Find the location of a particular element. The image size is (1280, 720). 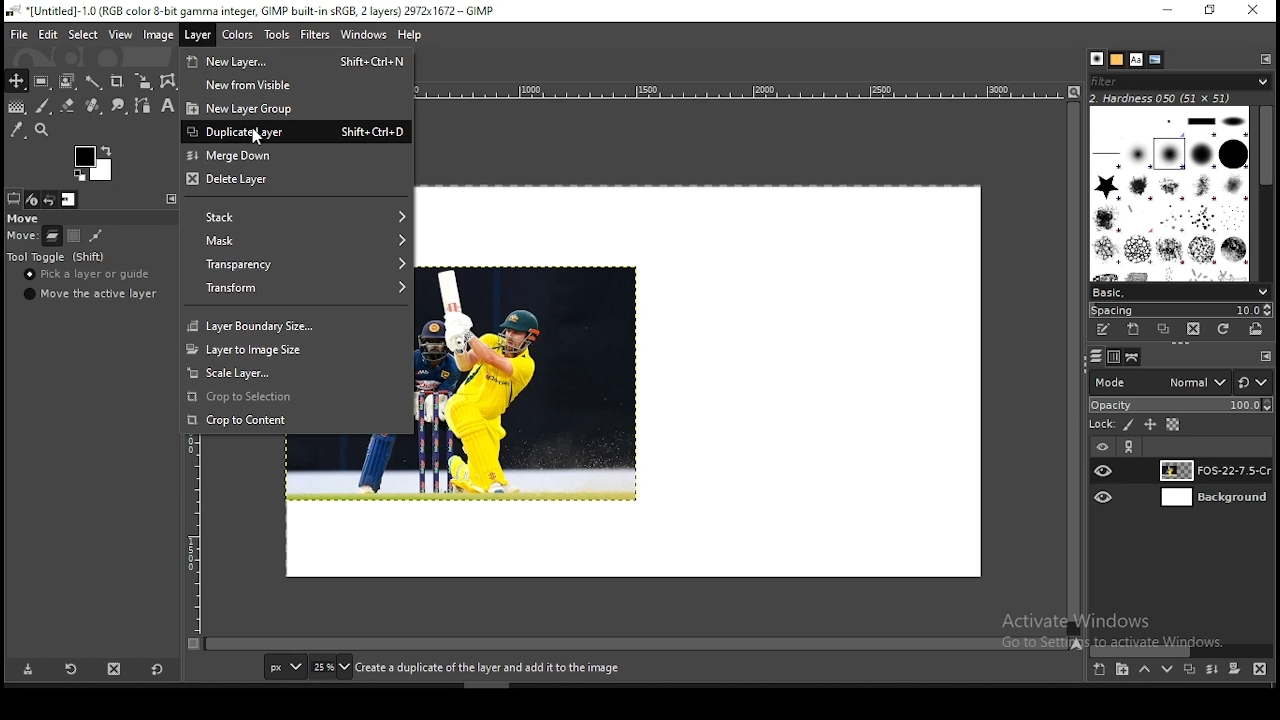

lock is located at coordinates (1100, 425).